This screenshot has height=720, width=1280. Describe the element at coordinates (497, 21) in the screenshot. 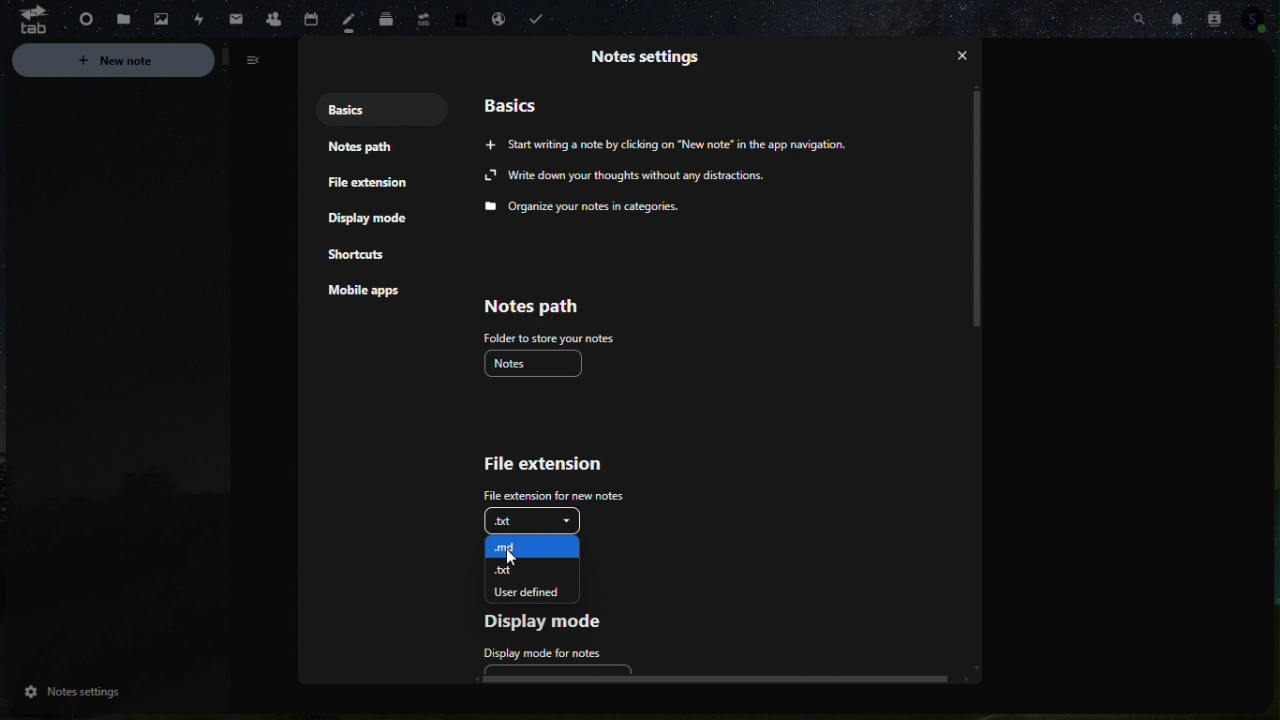

I see `Email handling` at that location.